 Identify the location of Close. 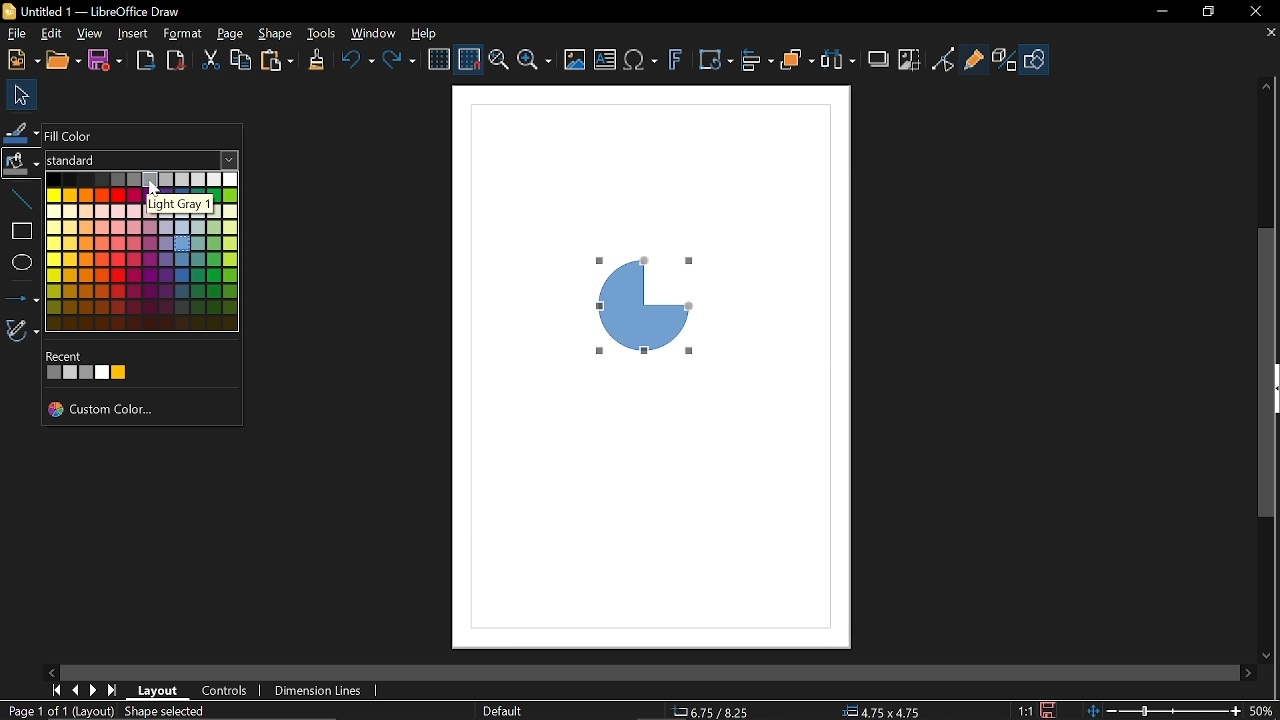
(1255, 11).